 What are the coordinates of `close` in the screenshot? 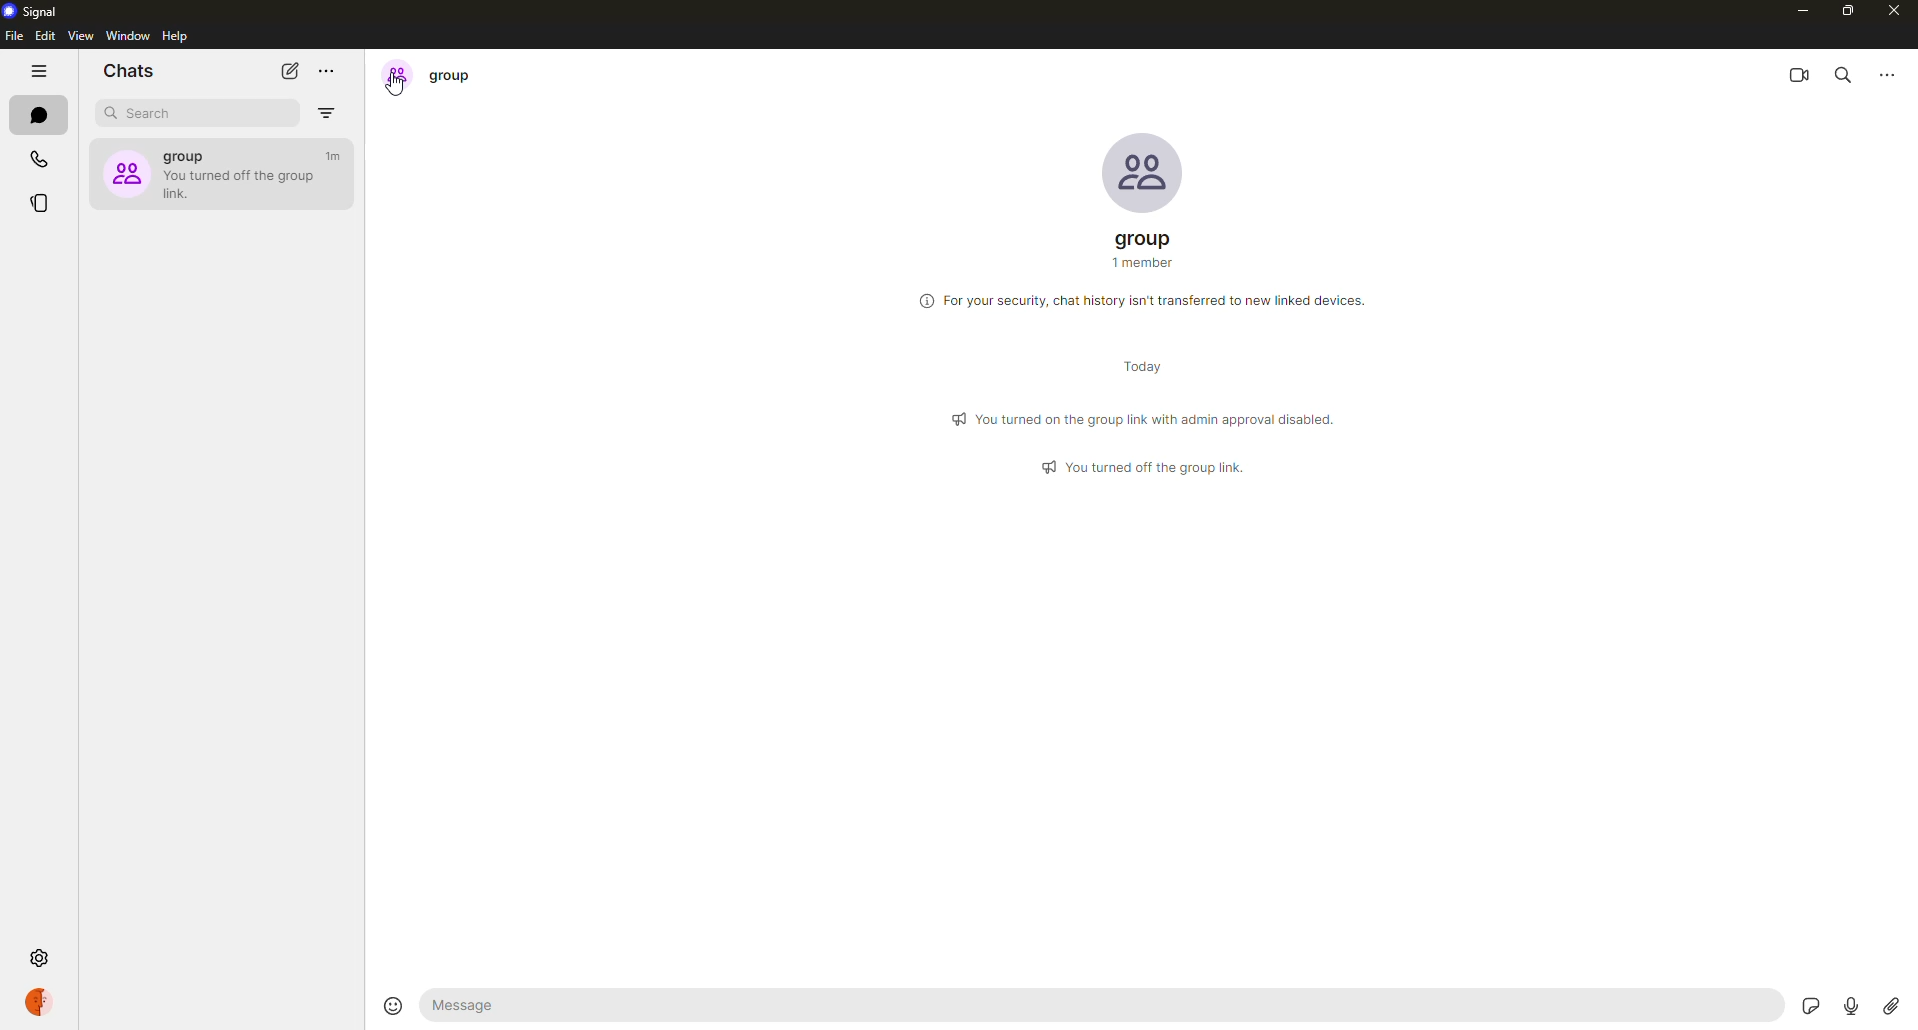 It's located at (1897, 12).